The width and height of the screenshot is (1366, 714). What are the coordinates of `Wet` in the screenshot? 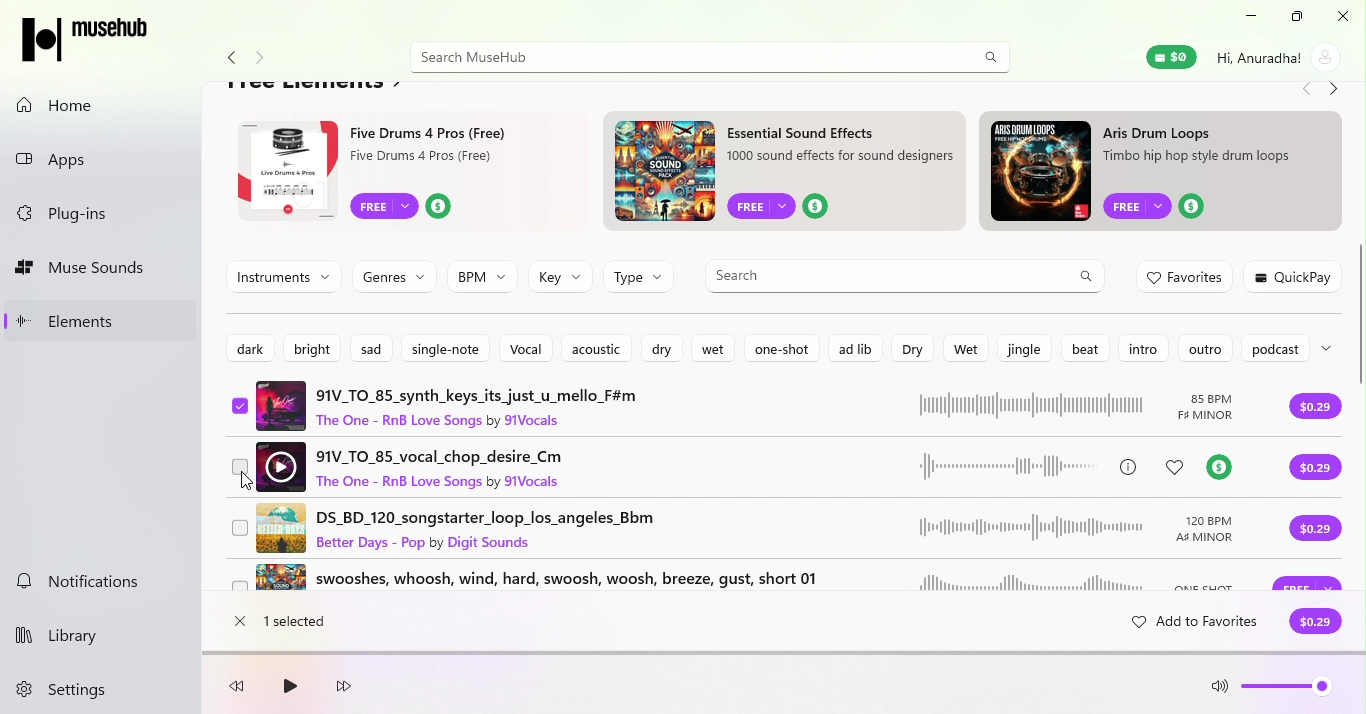 It's located at (961, 347).